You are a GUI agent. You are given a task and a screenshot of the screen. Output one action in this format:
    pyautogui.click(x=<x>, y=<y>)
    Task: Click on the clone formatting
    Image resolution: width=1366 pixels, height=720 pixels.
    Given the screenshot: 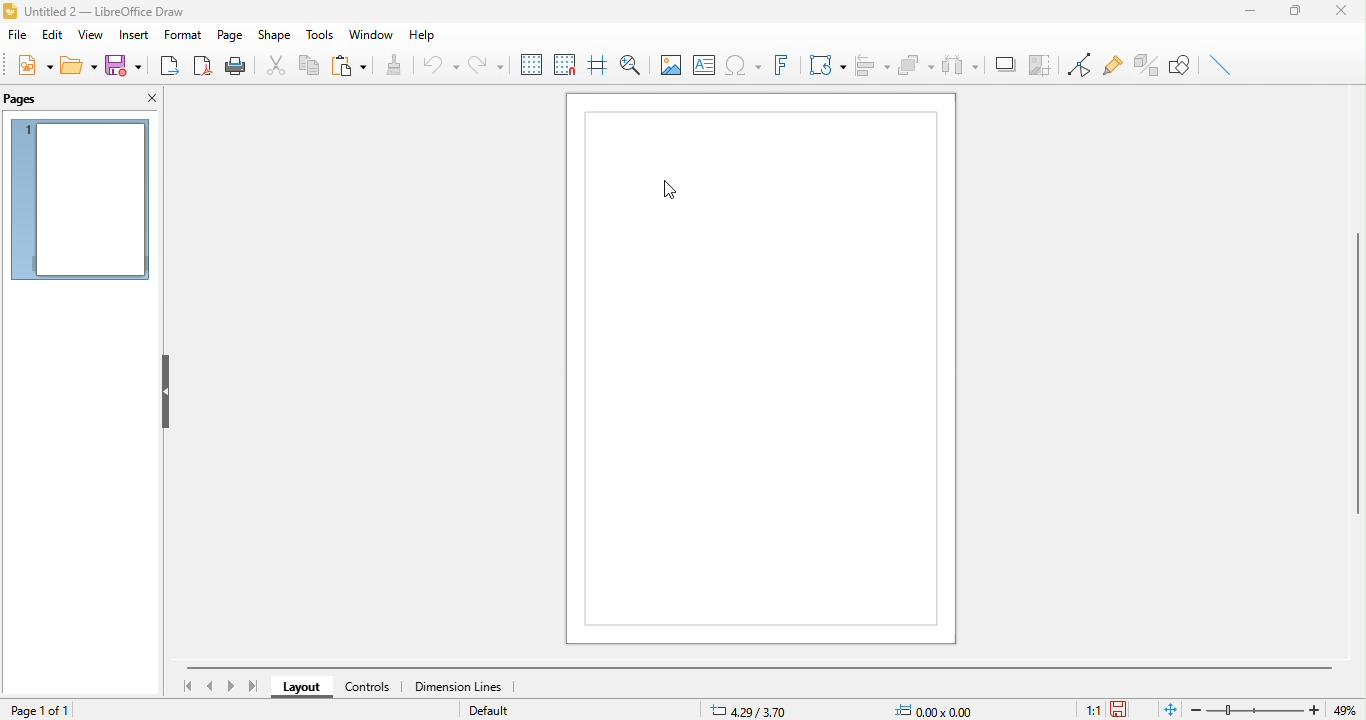 What is the action you would take?
    pyautogui.click(x=394, y=66)
    